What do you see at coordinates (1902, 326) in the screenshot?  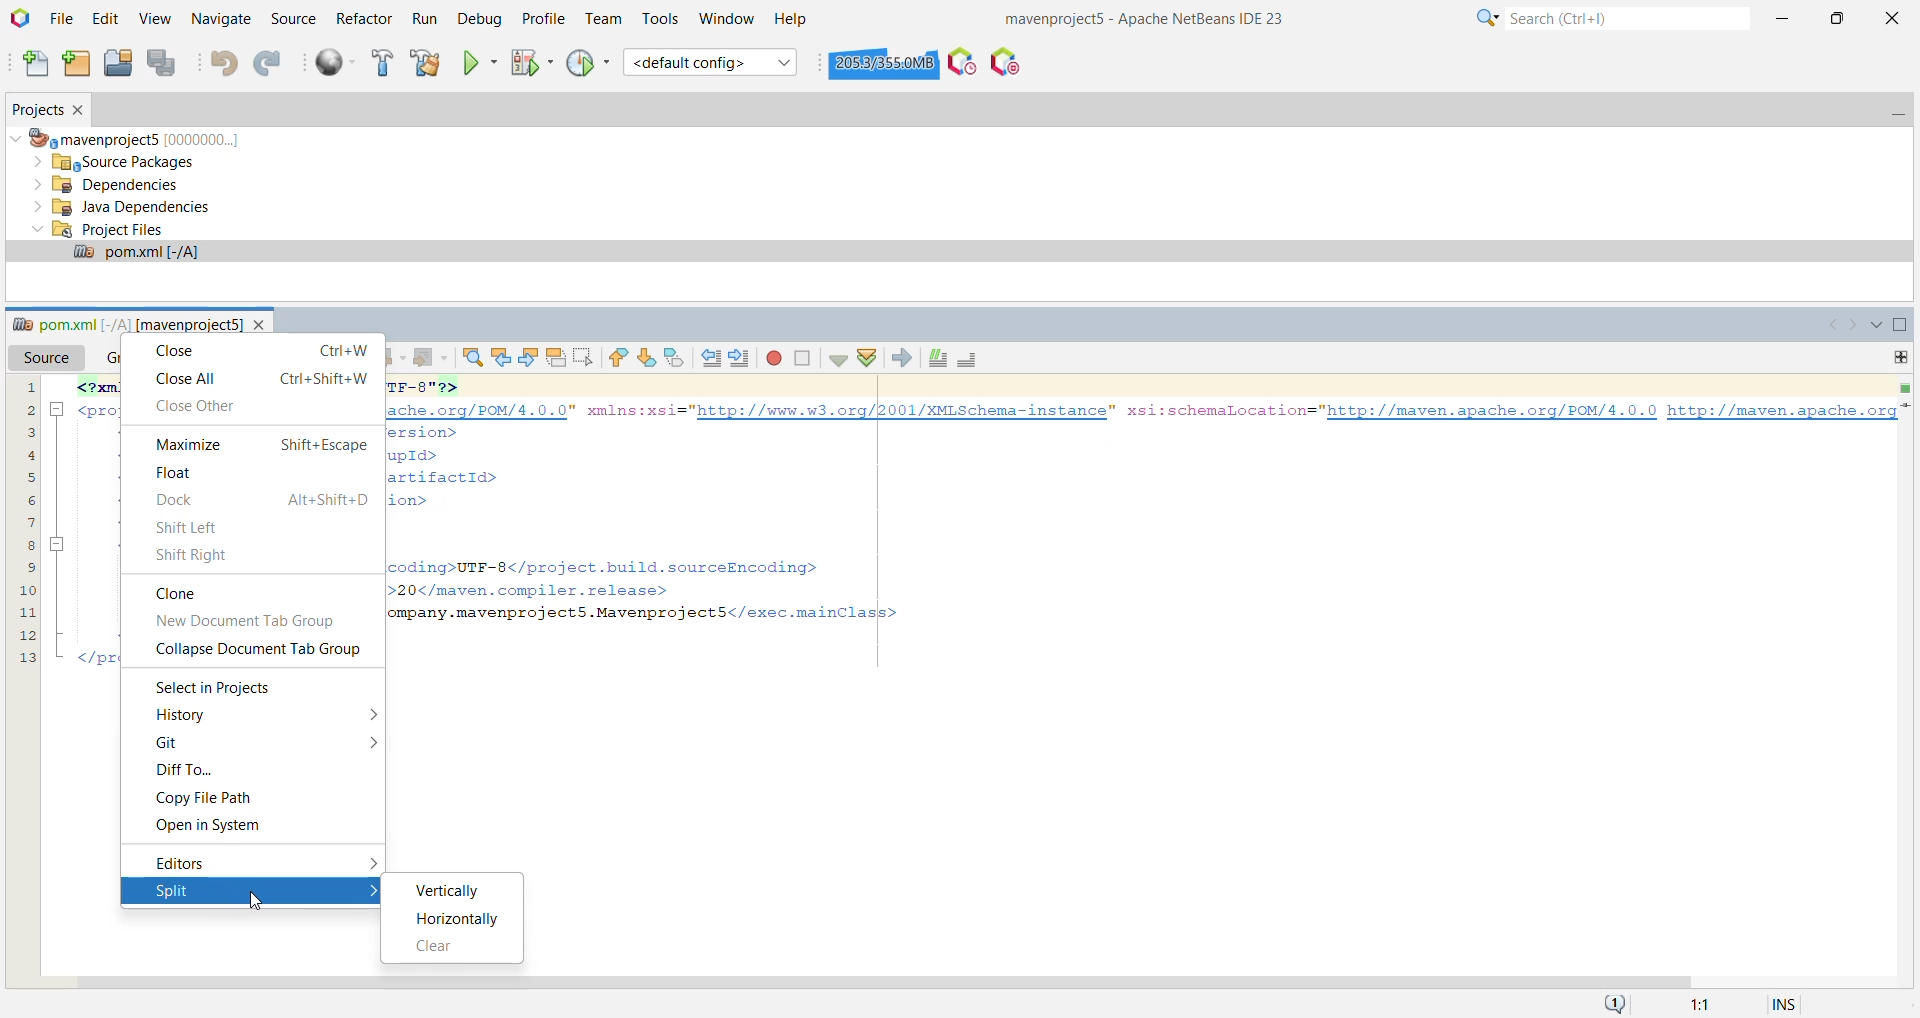 I see `Maximize Window` at bounding box center [1902, 326].